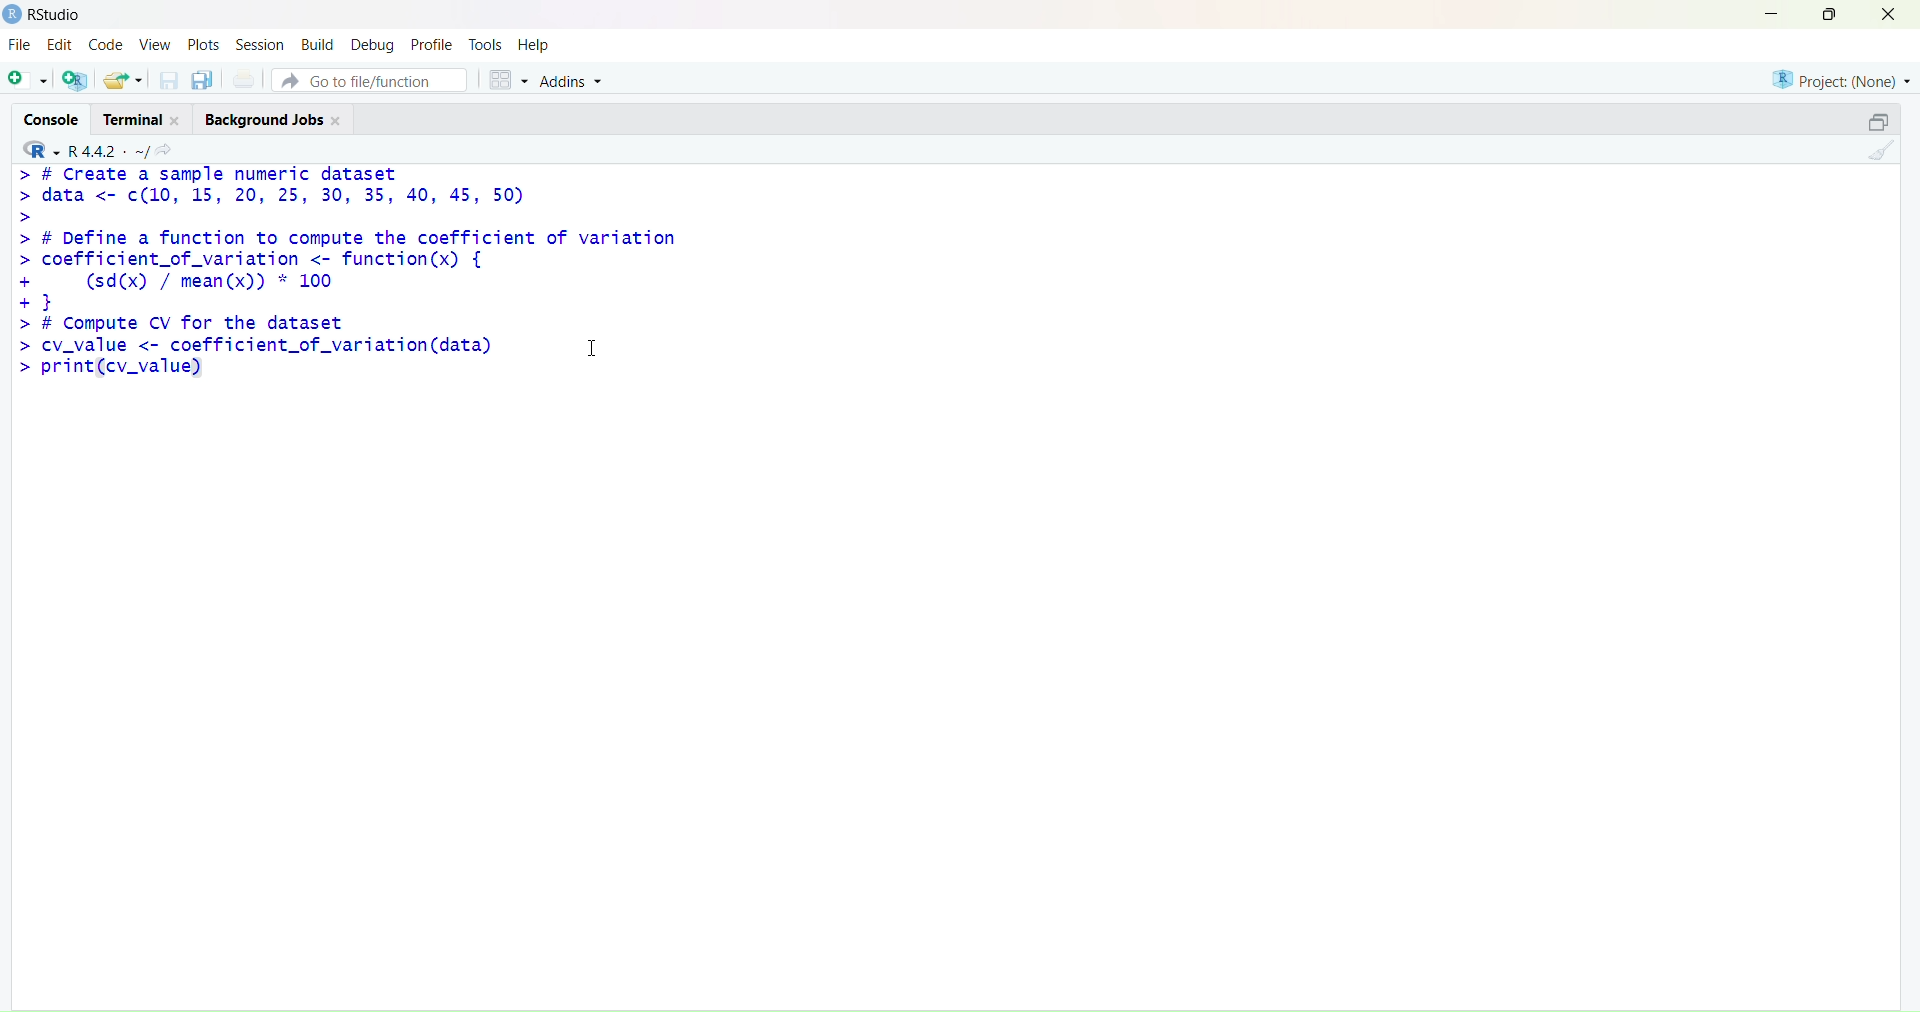 This screenshot has width=1920, height=1012. Describe the element at coordinates (60, 44) in the screenshot. I see `edit` at that location.